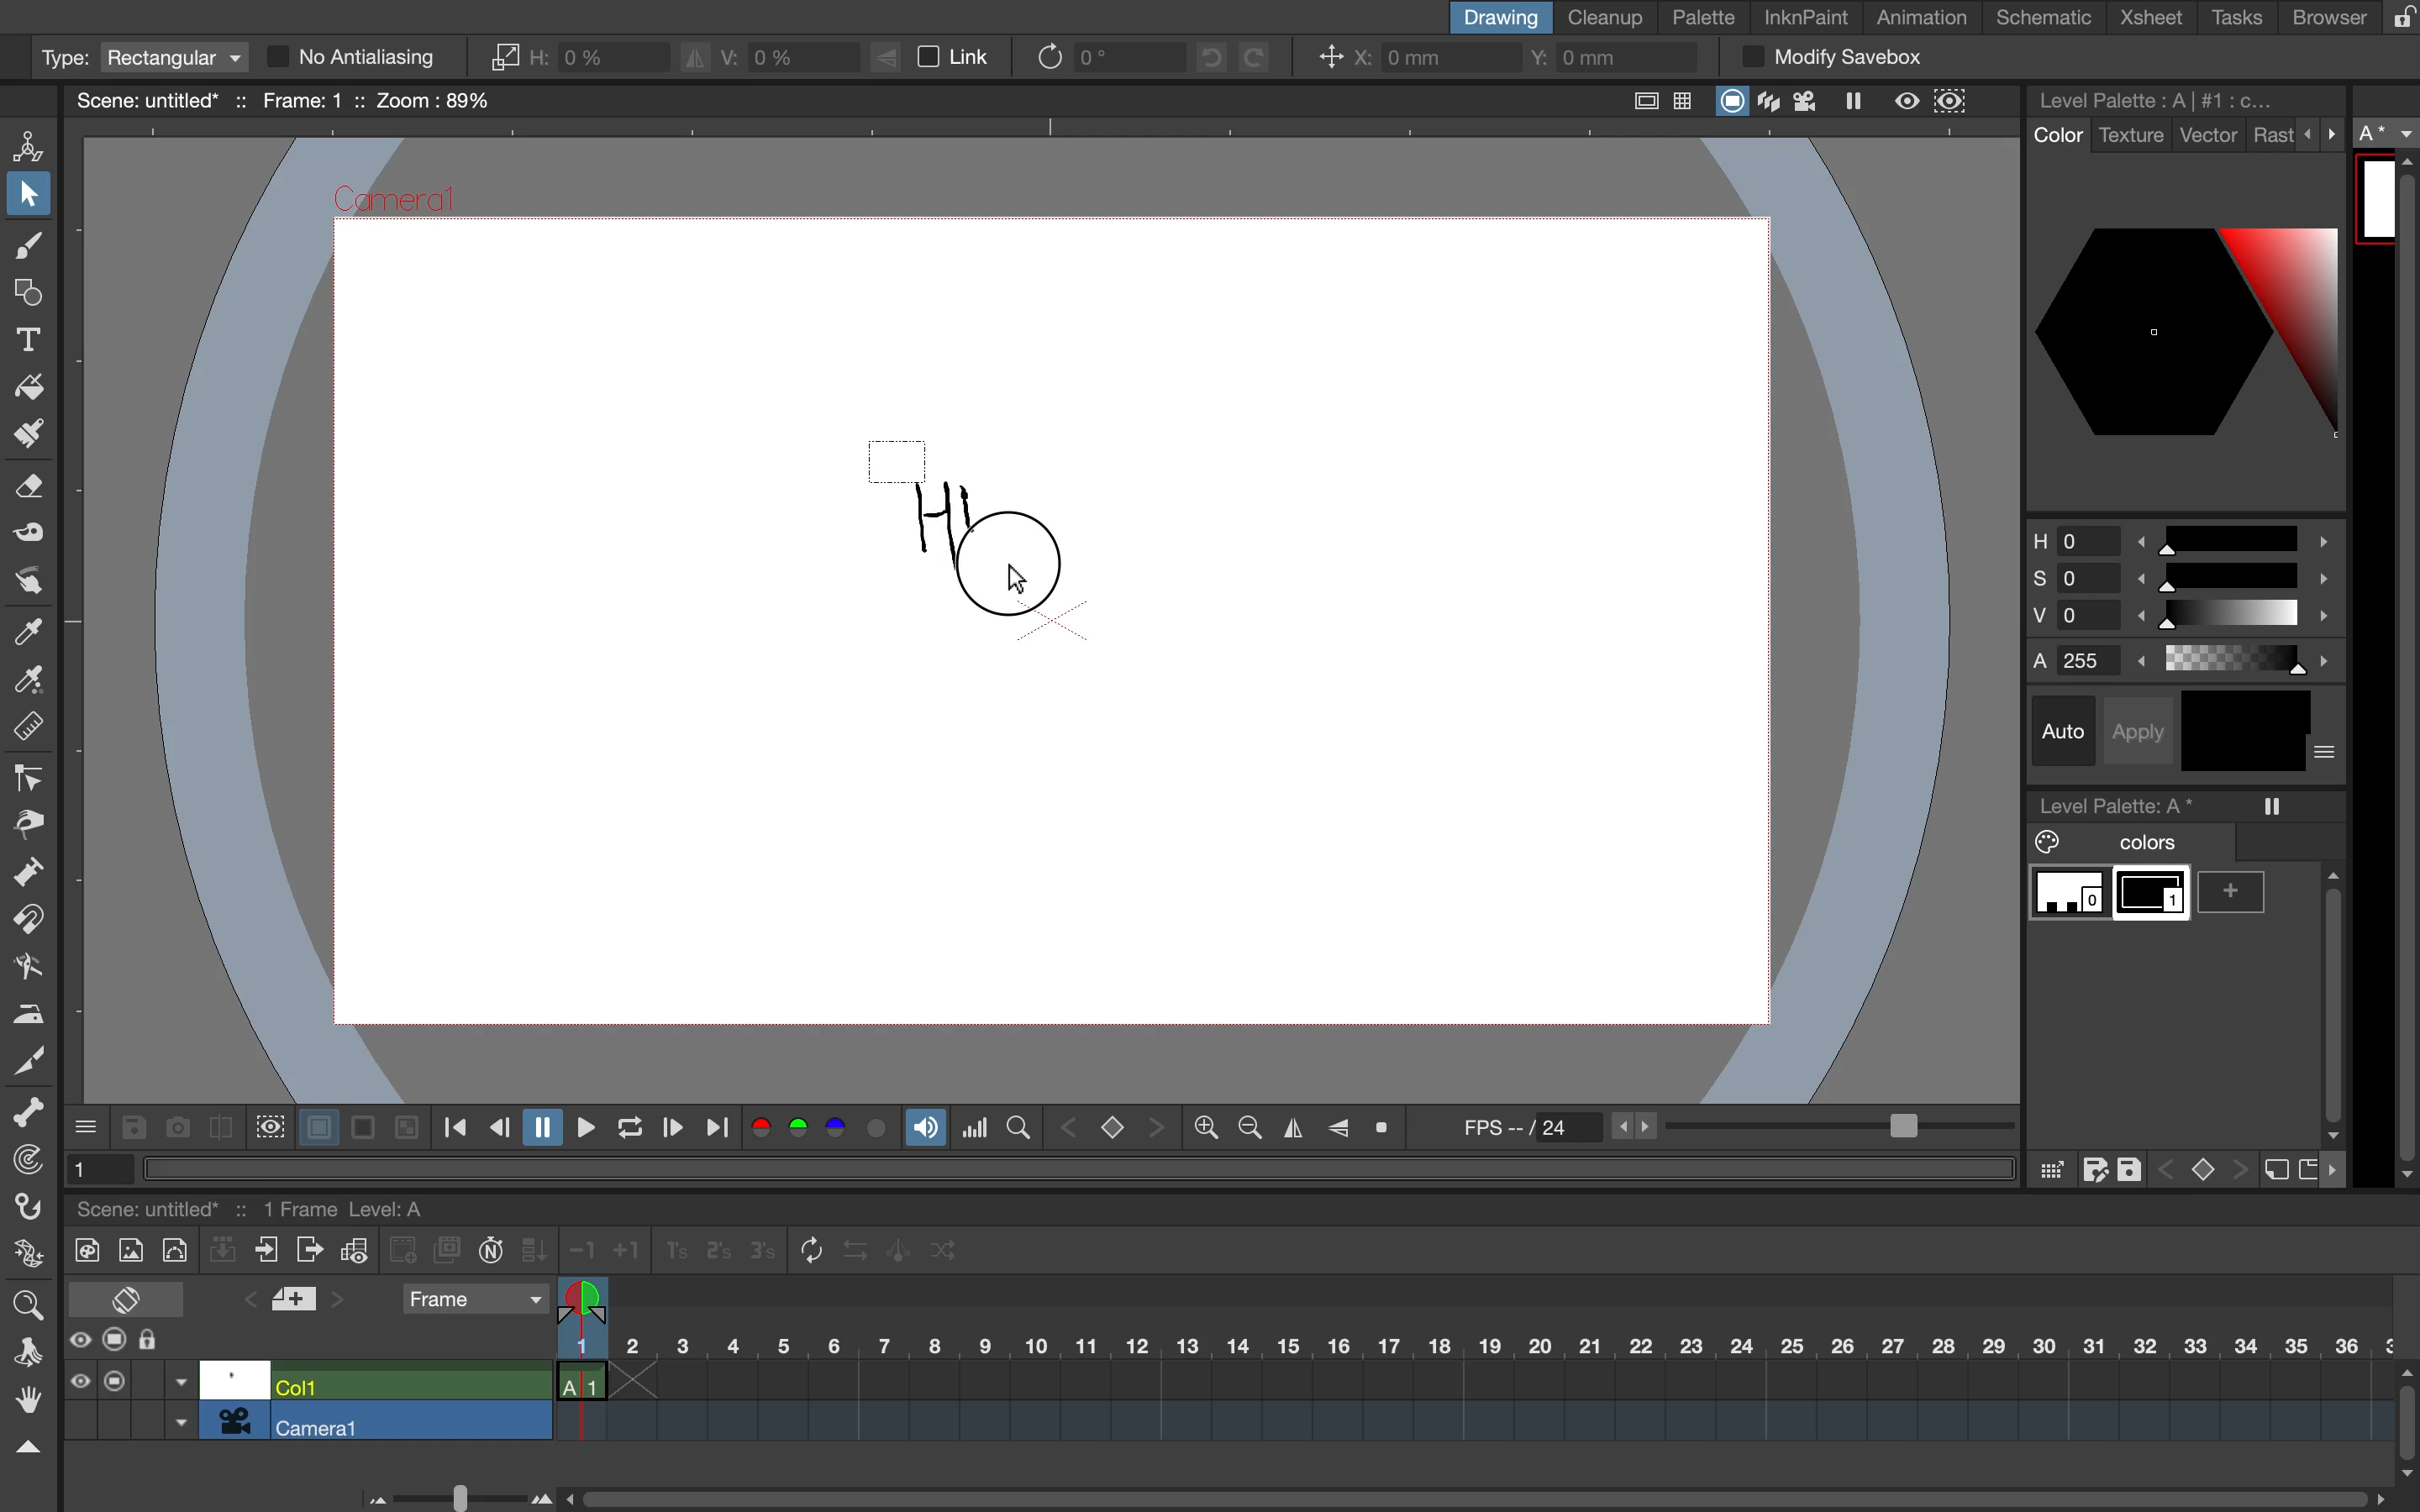 The image size is (2420, 1512). Describe the element at coordinates (30, 823) in the screenshot. I see `pinch tool` at that location.